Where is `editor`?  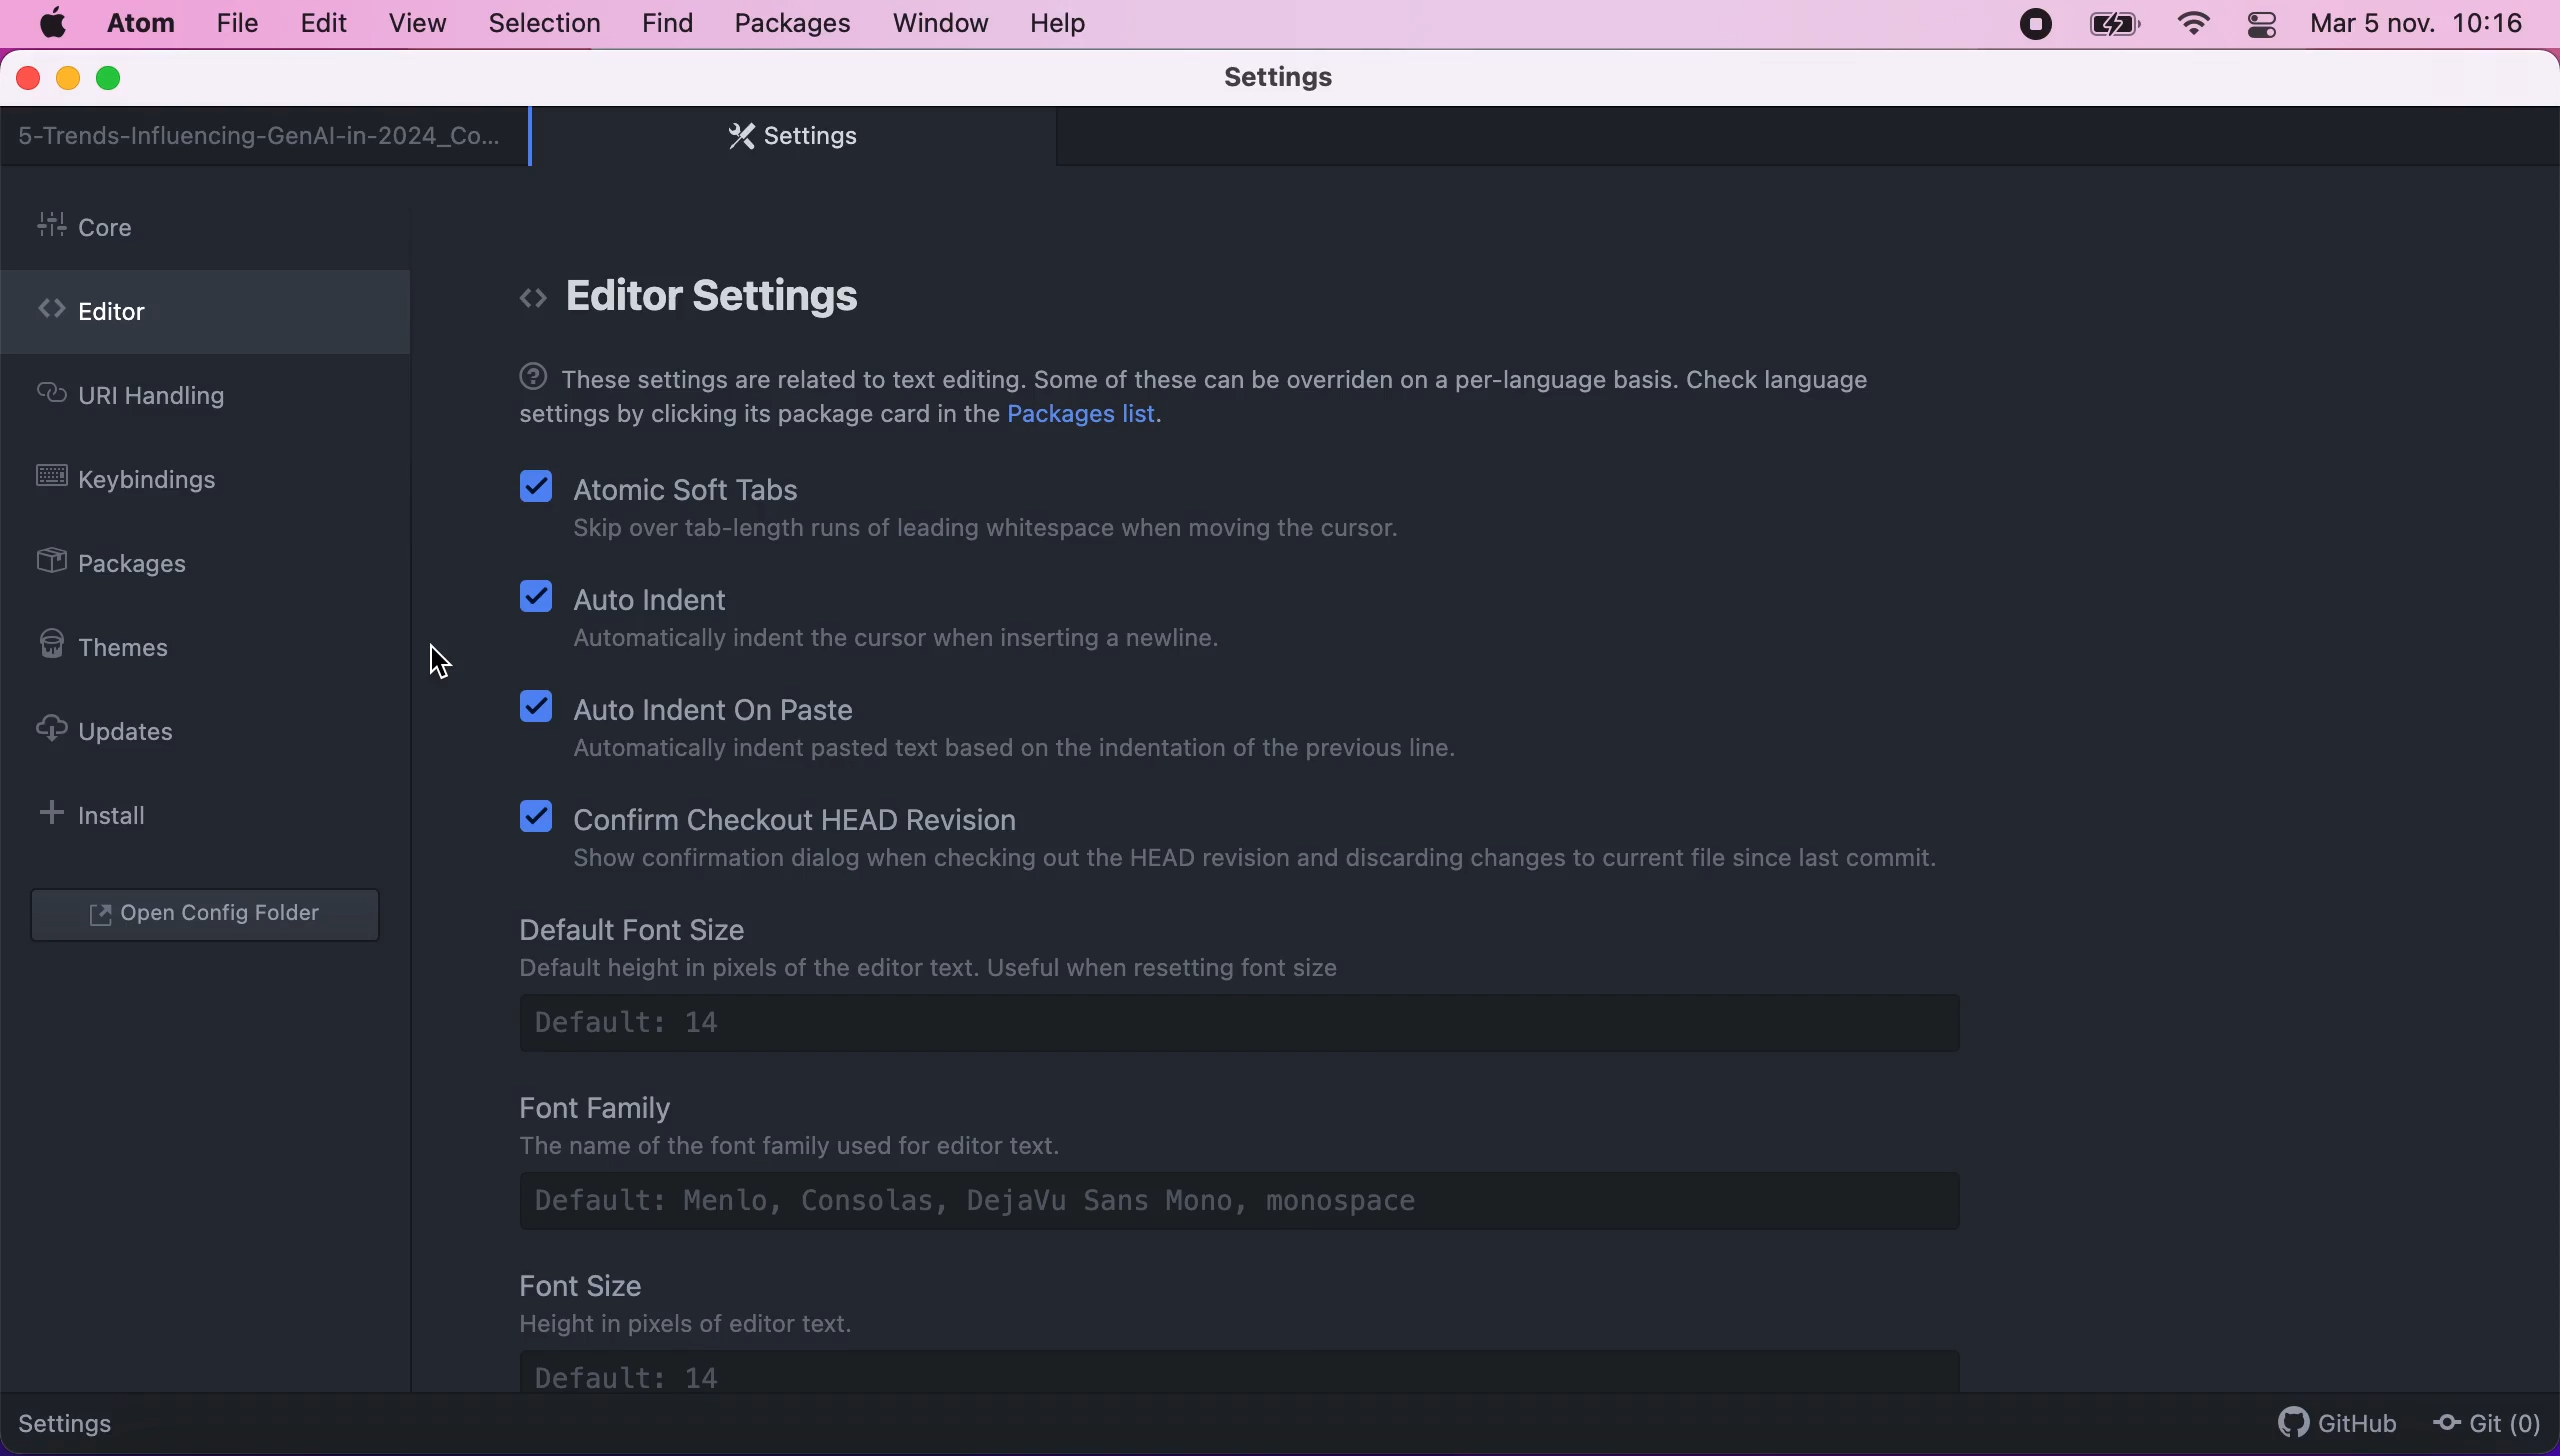
editor is located at coordinates (205, 318).